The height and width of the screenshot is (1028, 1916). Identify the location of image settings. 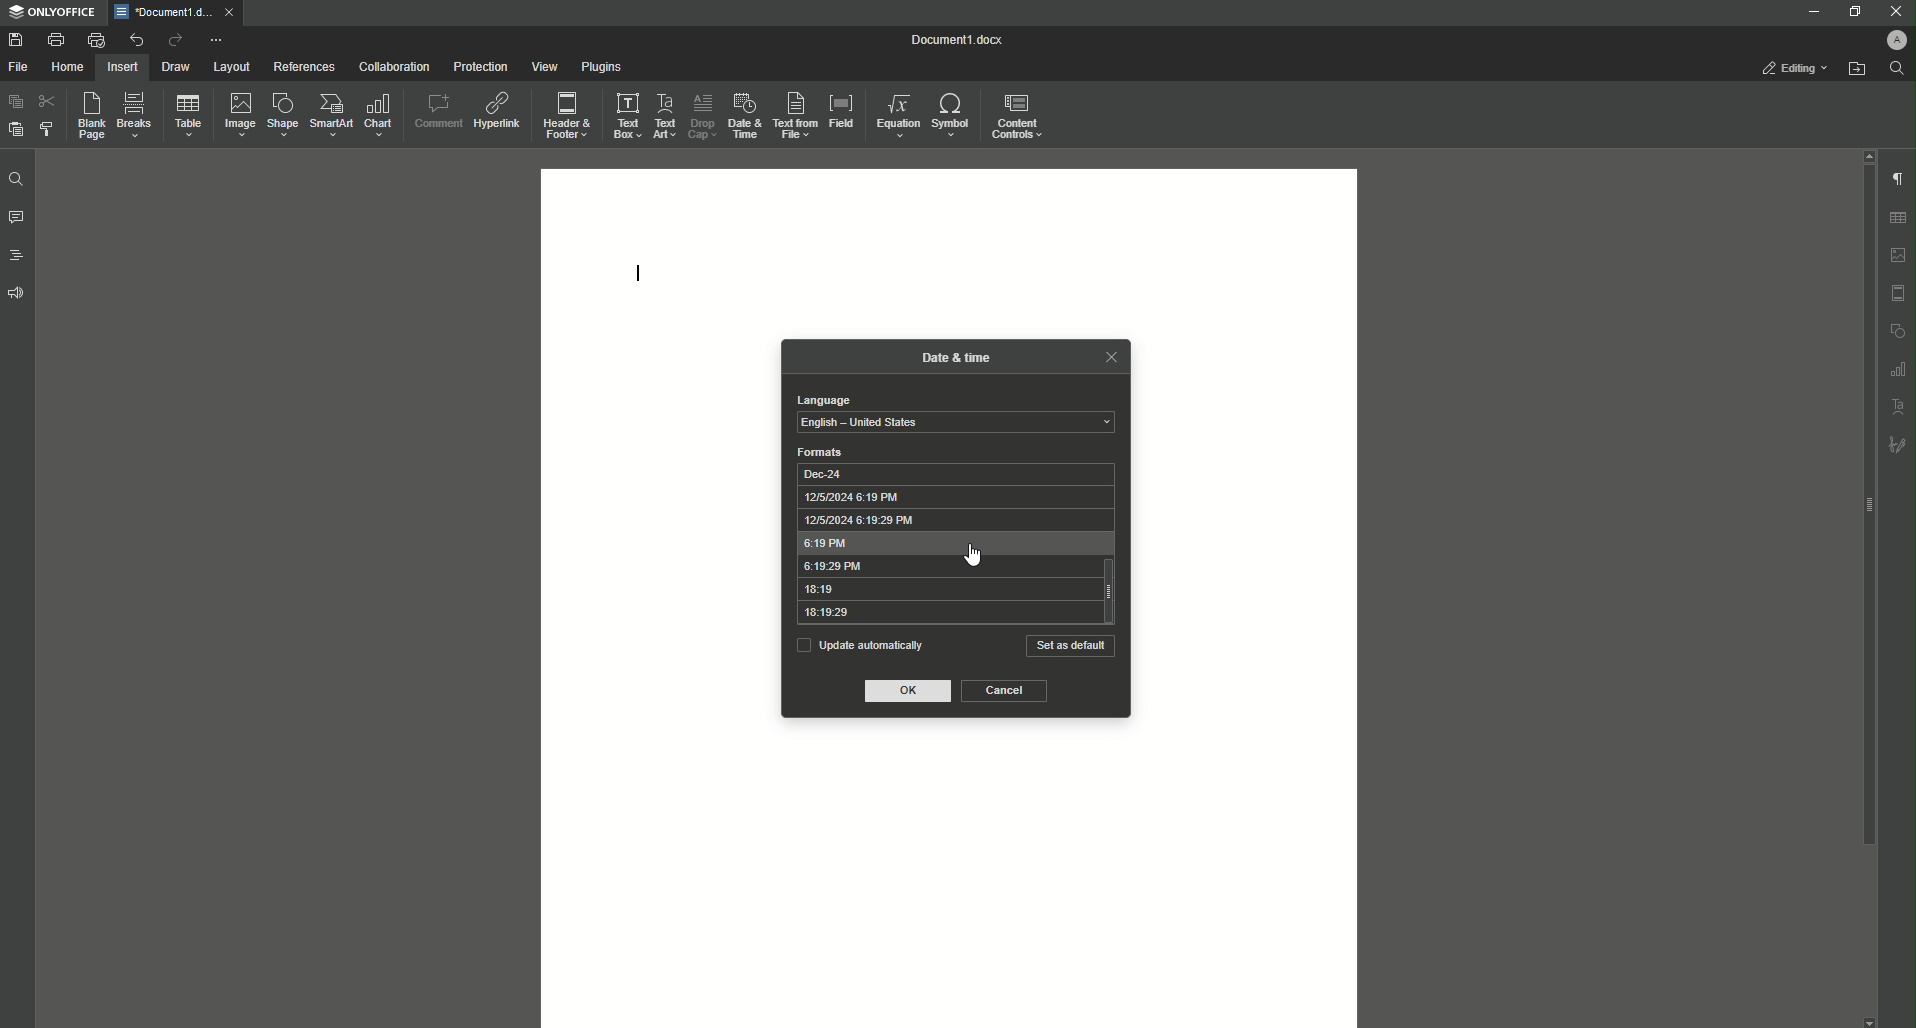
(1899, 255).